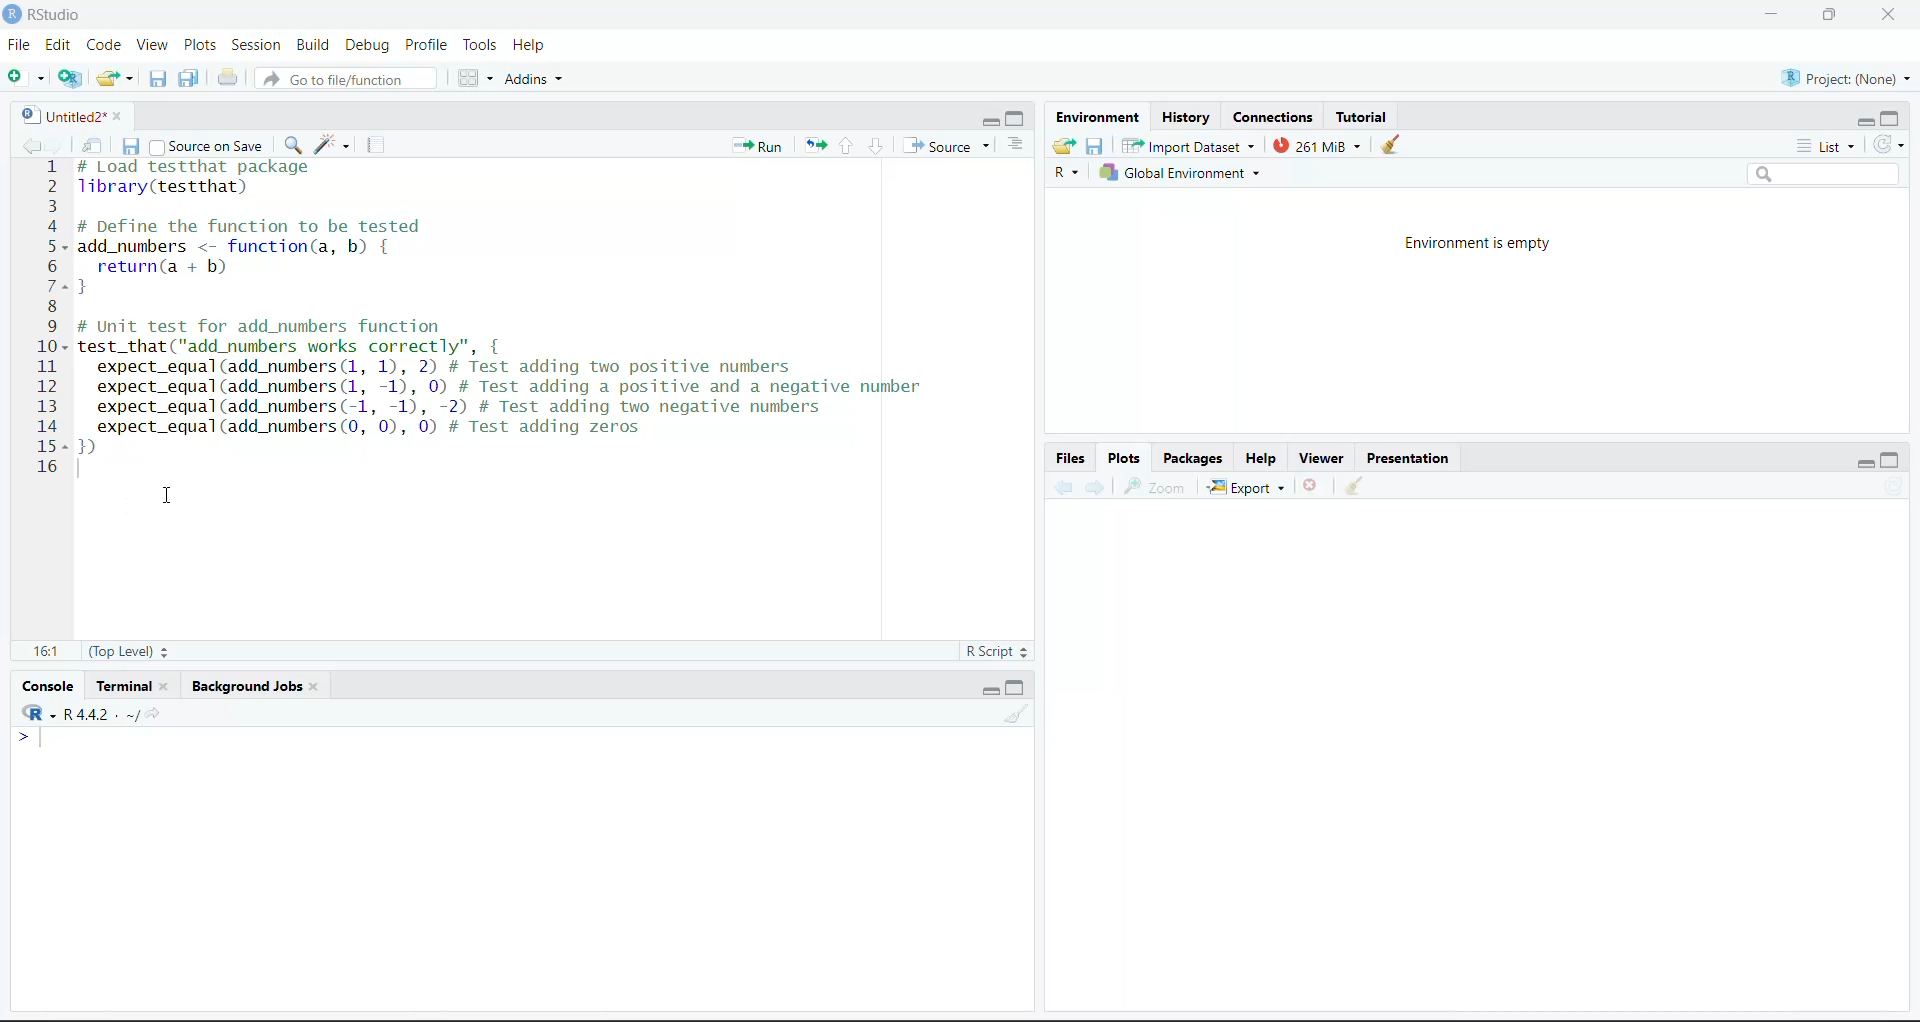 This screenshot has height=1022, width=1920. Describe the element at coordinates (292, 144) in the screenshot. I see `find` at that location.